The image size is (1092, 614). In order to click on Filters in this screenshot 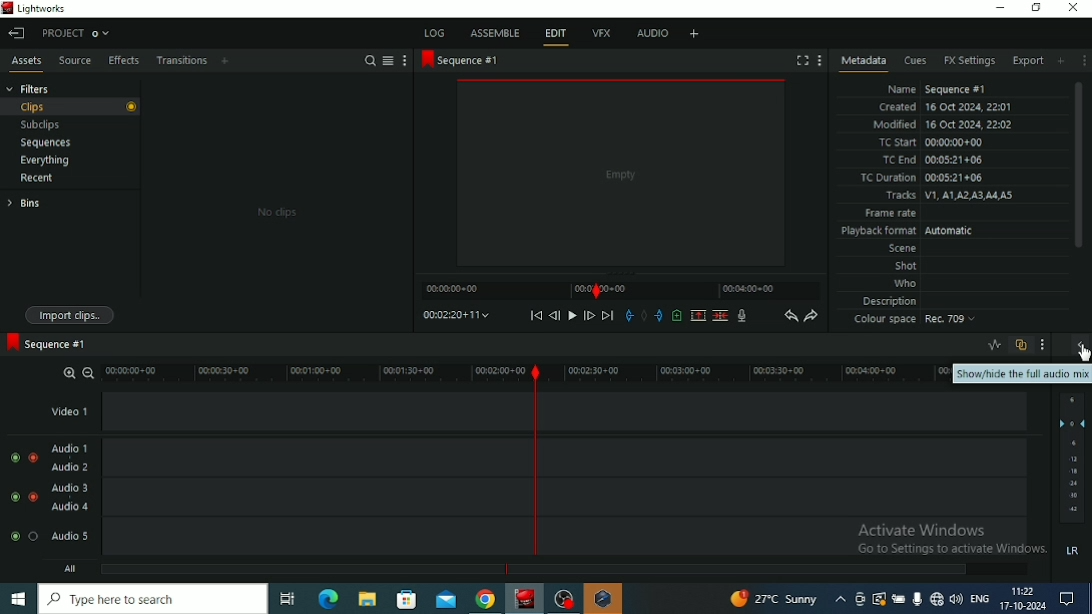, I will do `click(30, 88)`.